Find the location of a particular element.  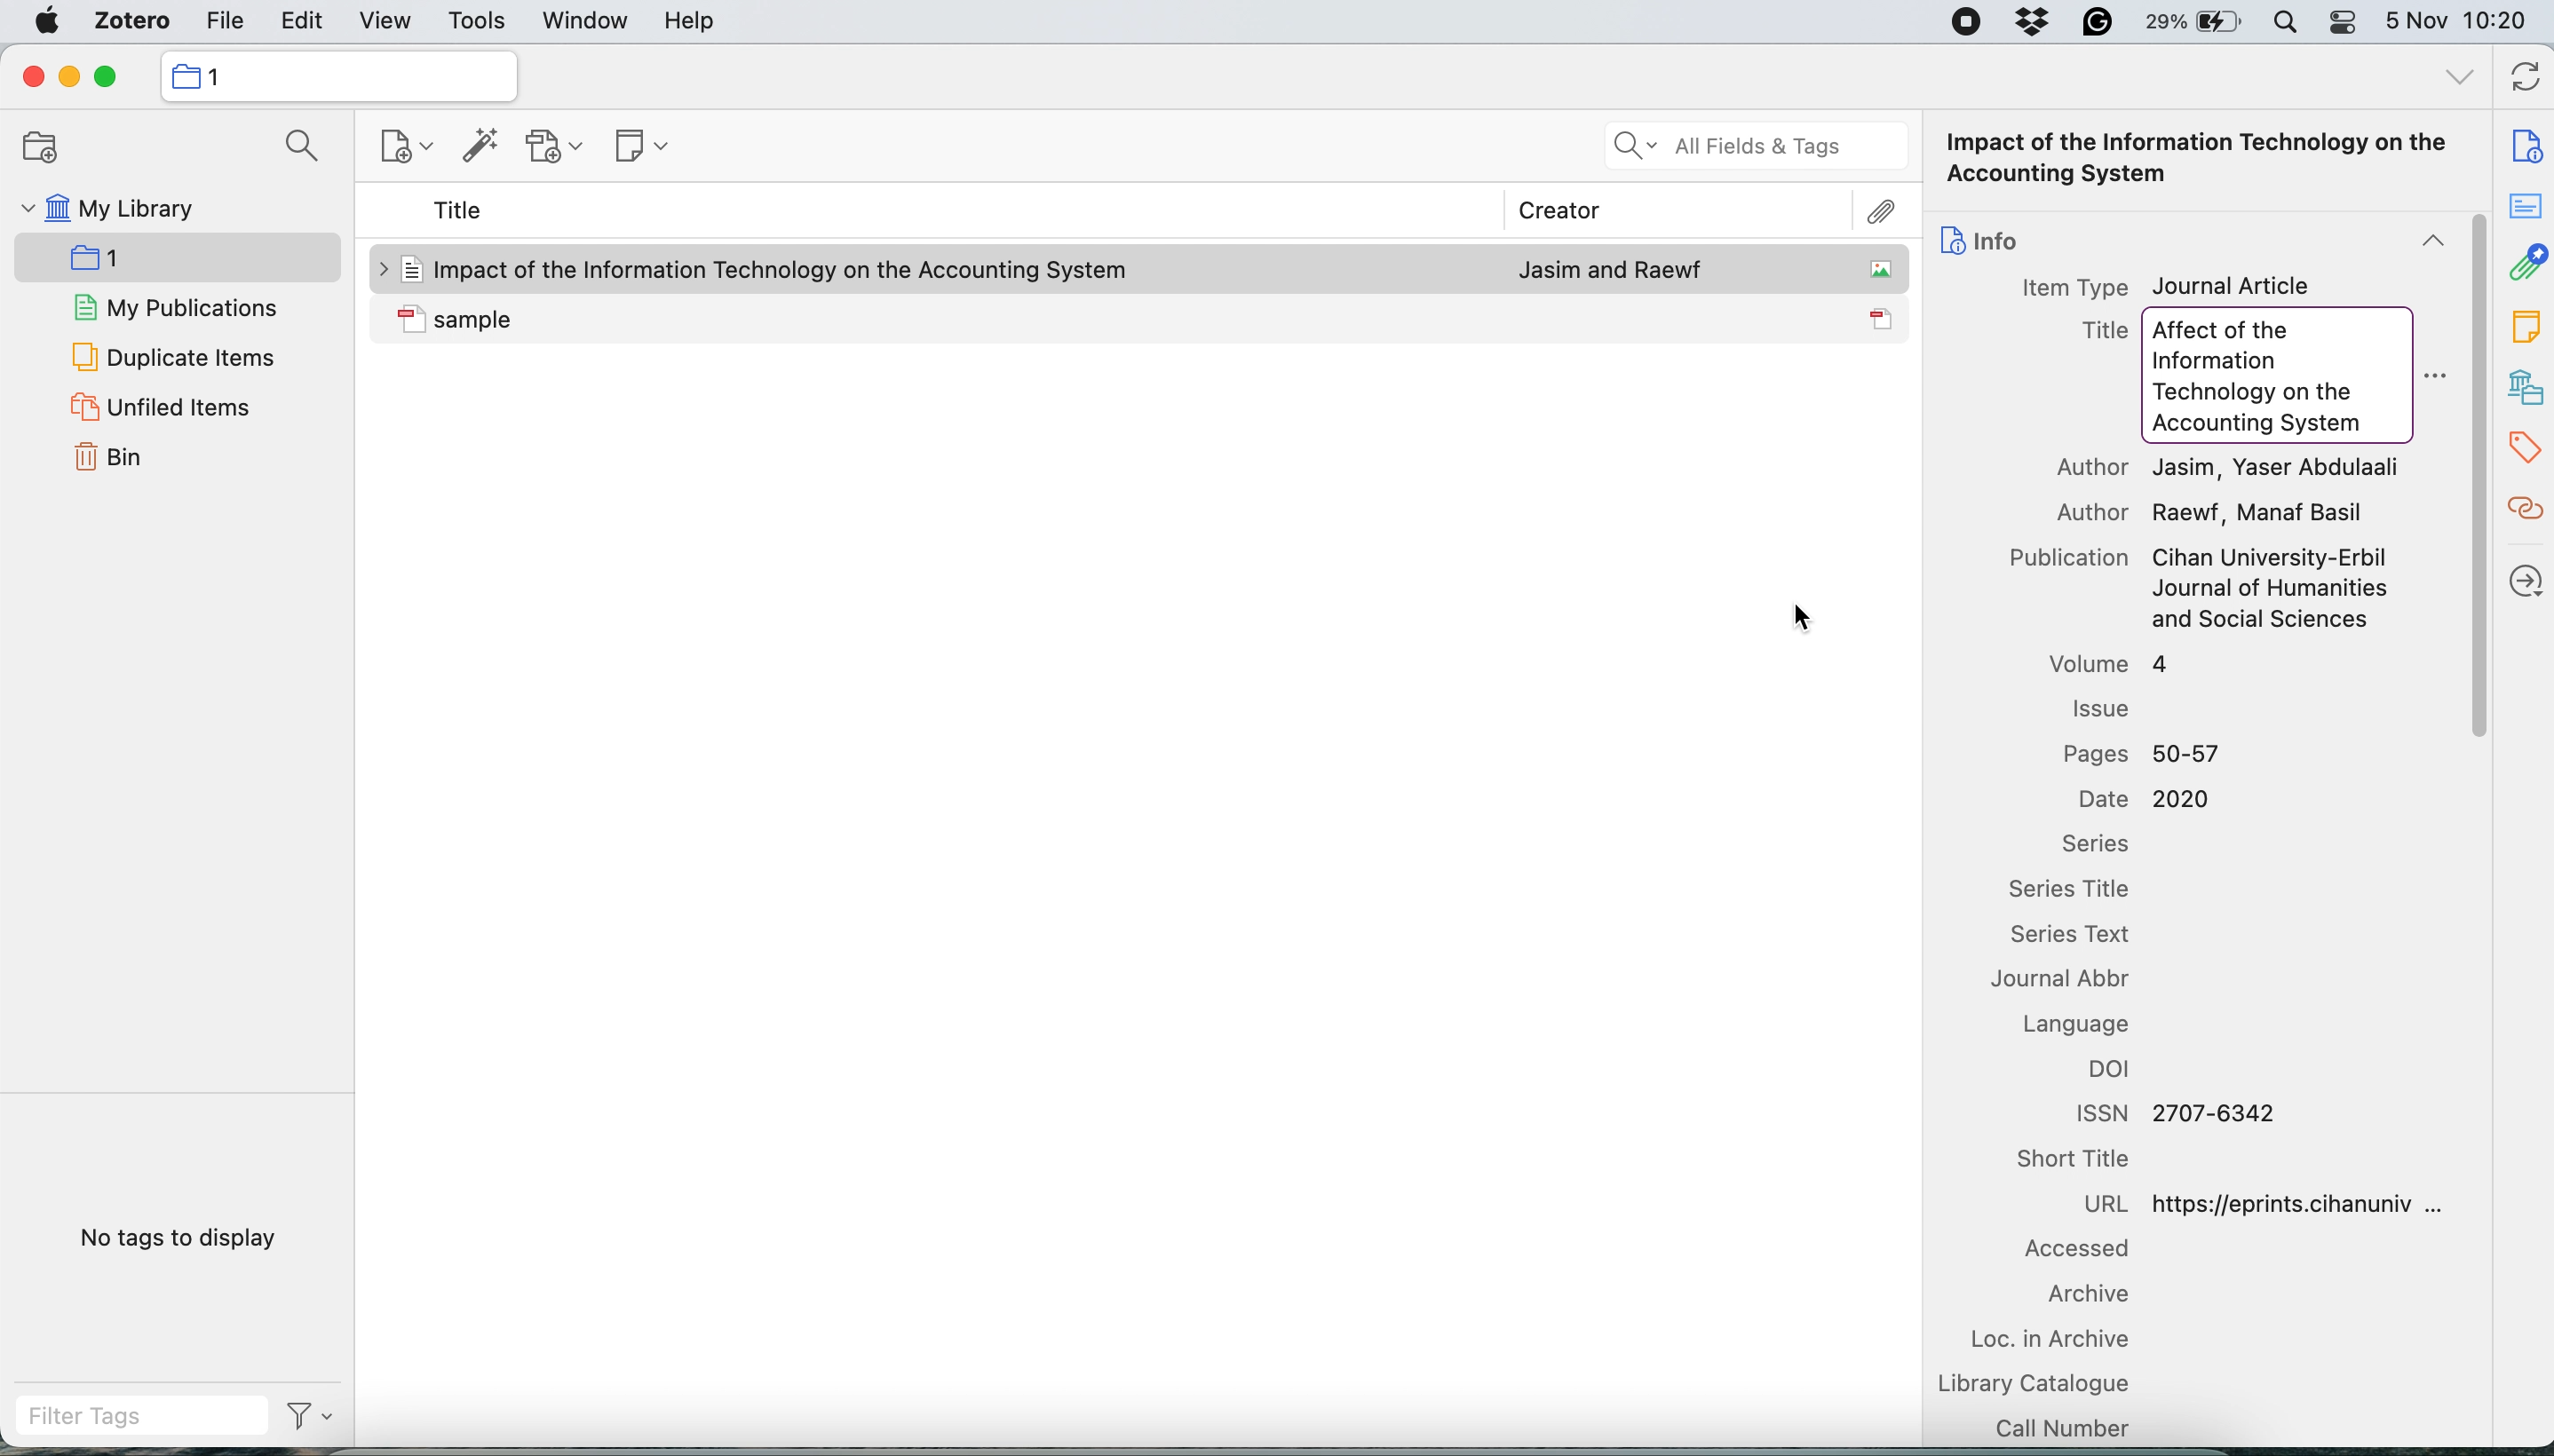

all fields and tags is located at coordinates (1750, 146).